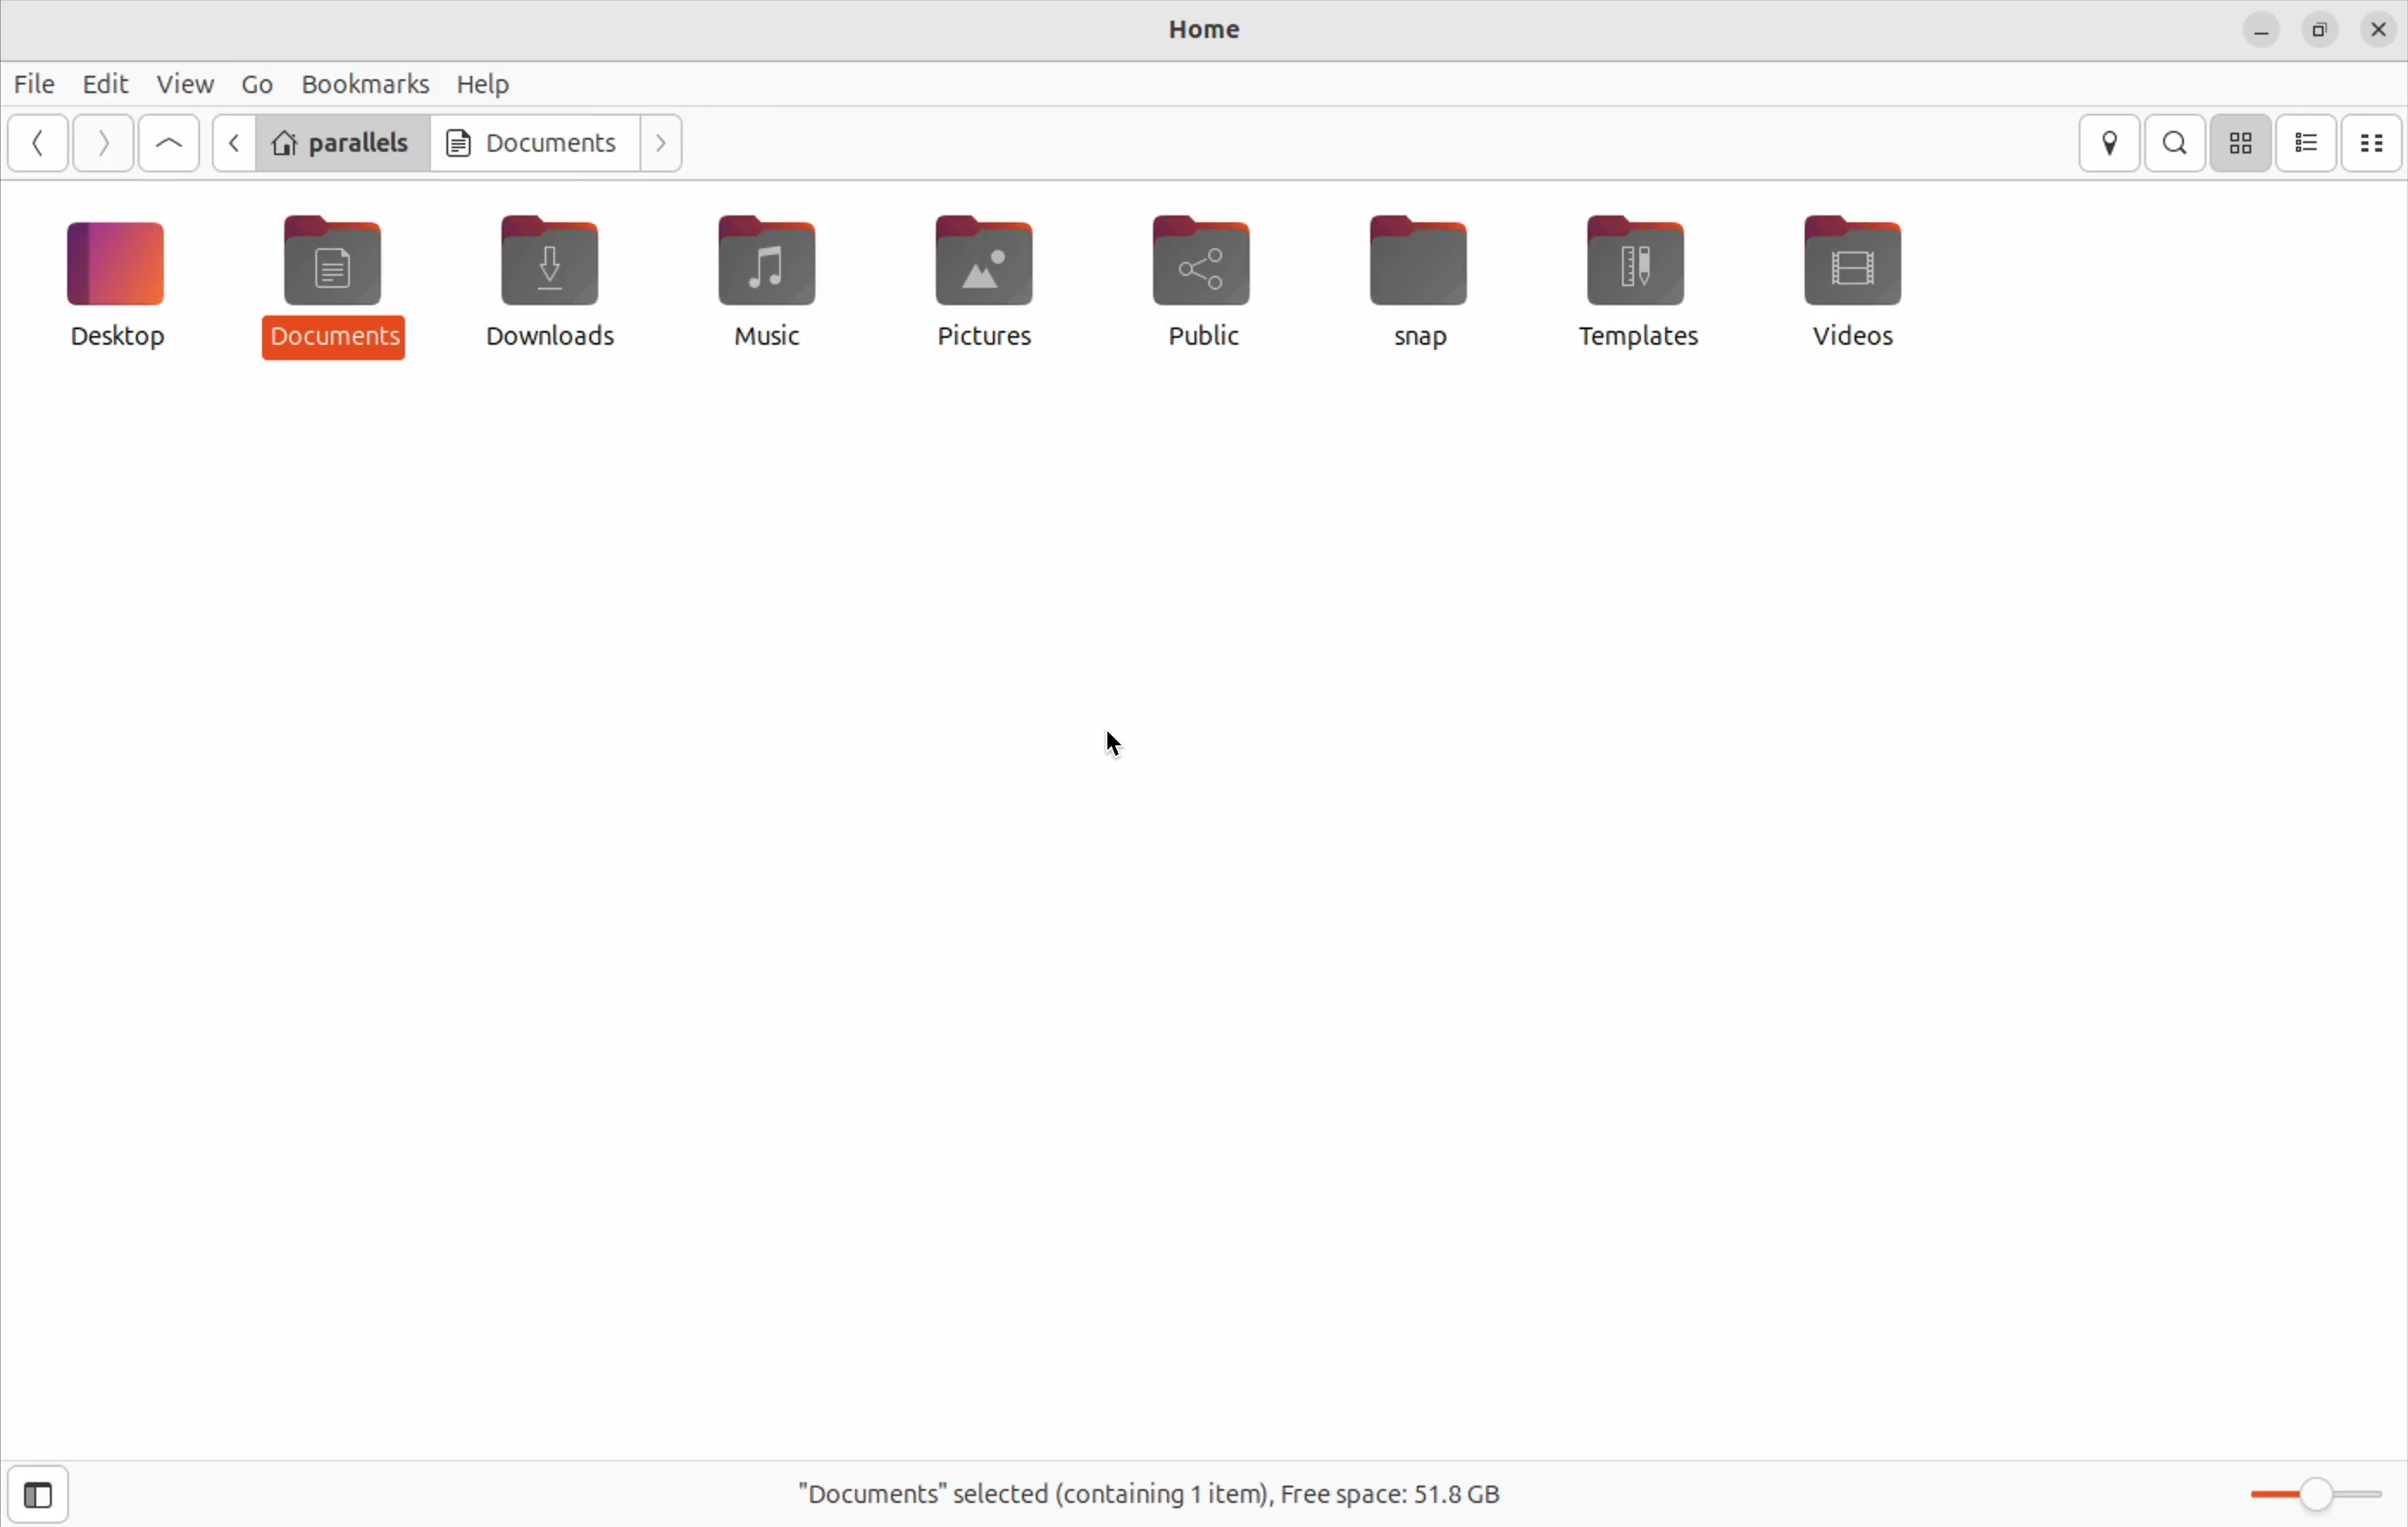  I want to click on compact view, so click(2378, 140).